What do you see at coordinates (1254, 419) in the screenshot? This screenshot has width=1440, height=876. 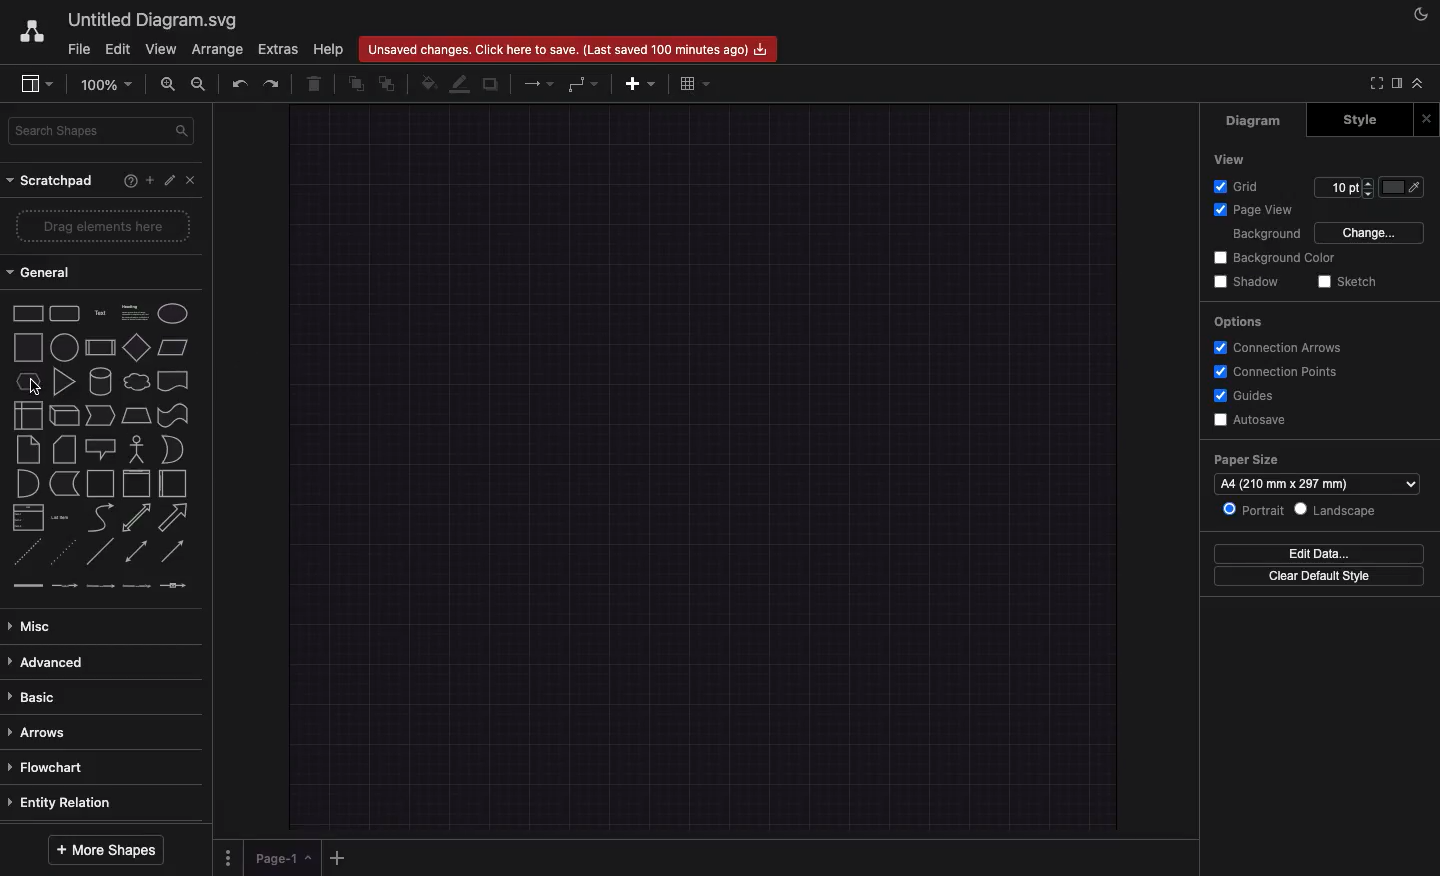 I see `Autosave` at bounding box center [1254, 419].